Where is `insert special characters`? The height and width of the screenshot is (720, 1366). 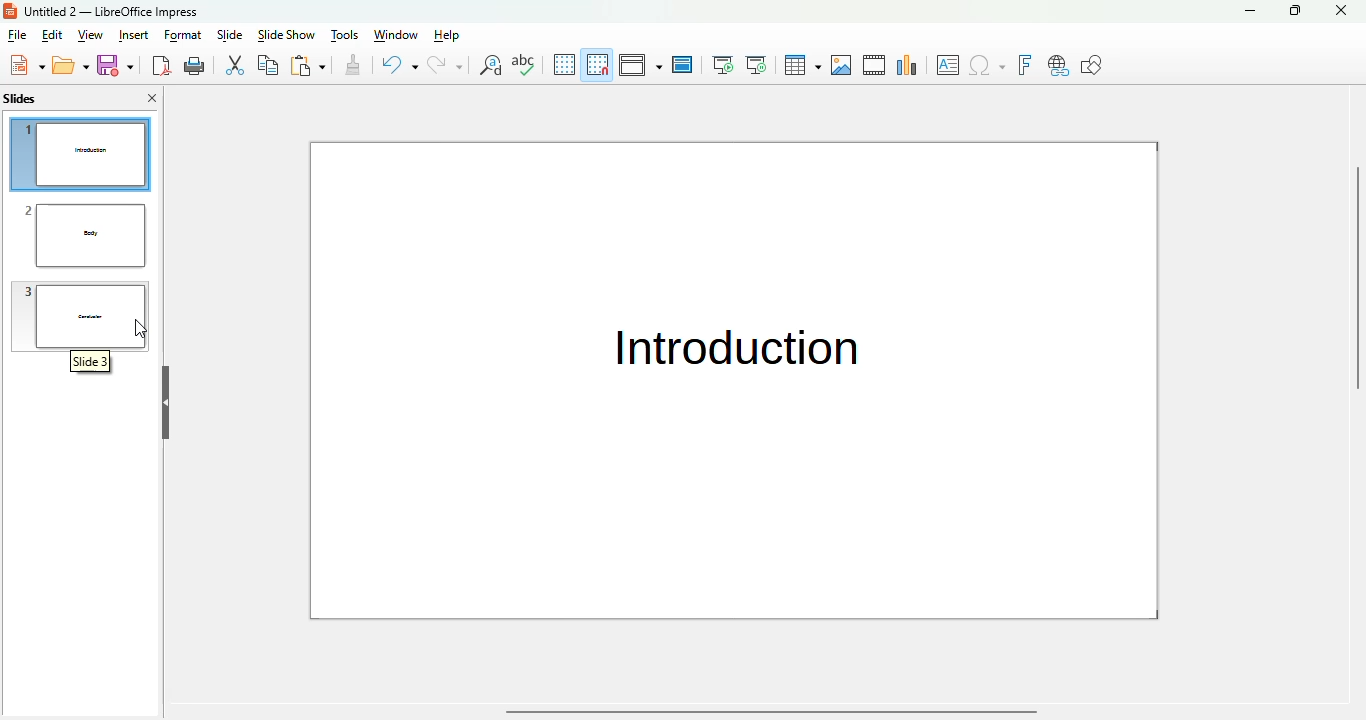 insert special characters is located at coordinates (987, 65).